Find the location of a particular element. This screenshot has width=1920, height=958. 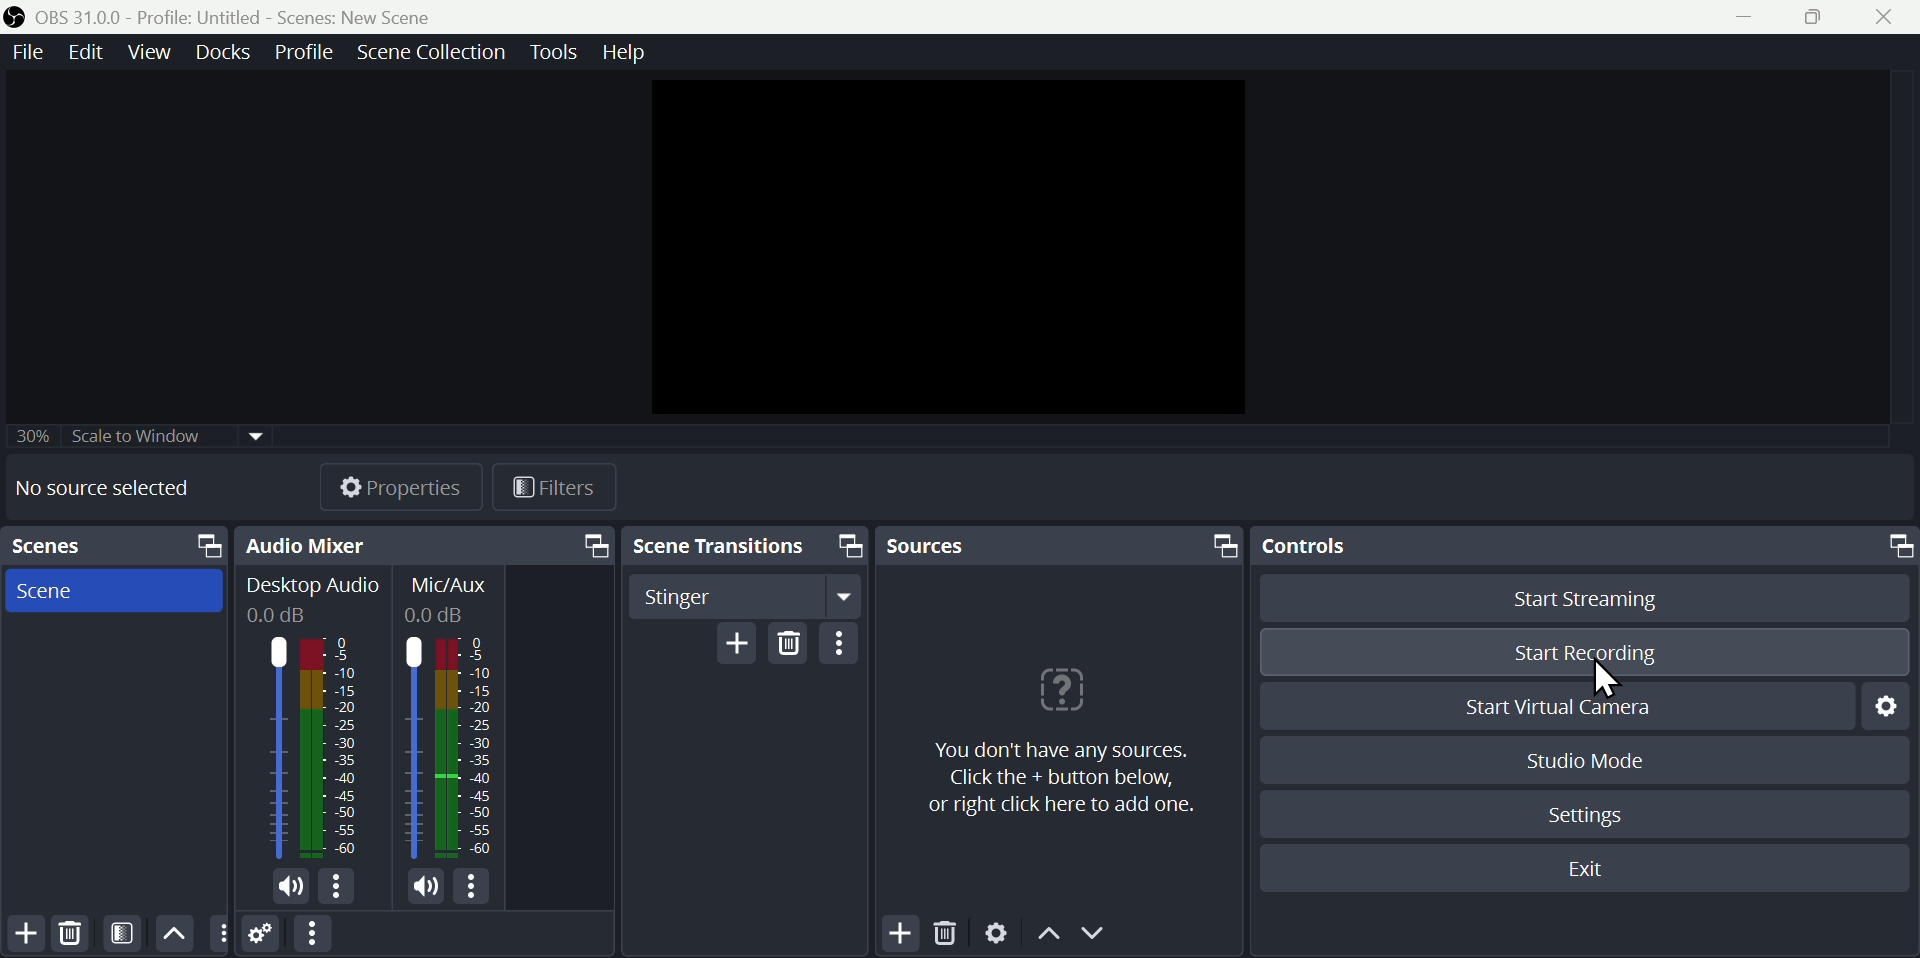

maximize is located at coordinates (848, 545).